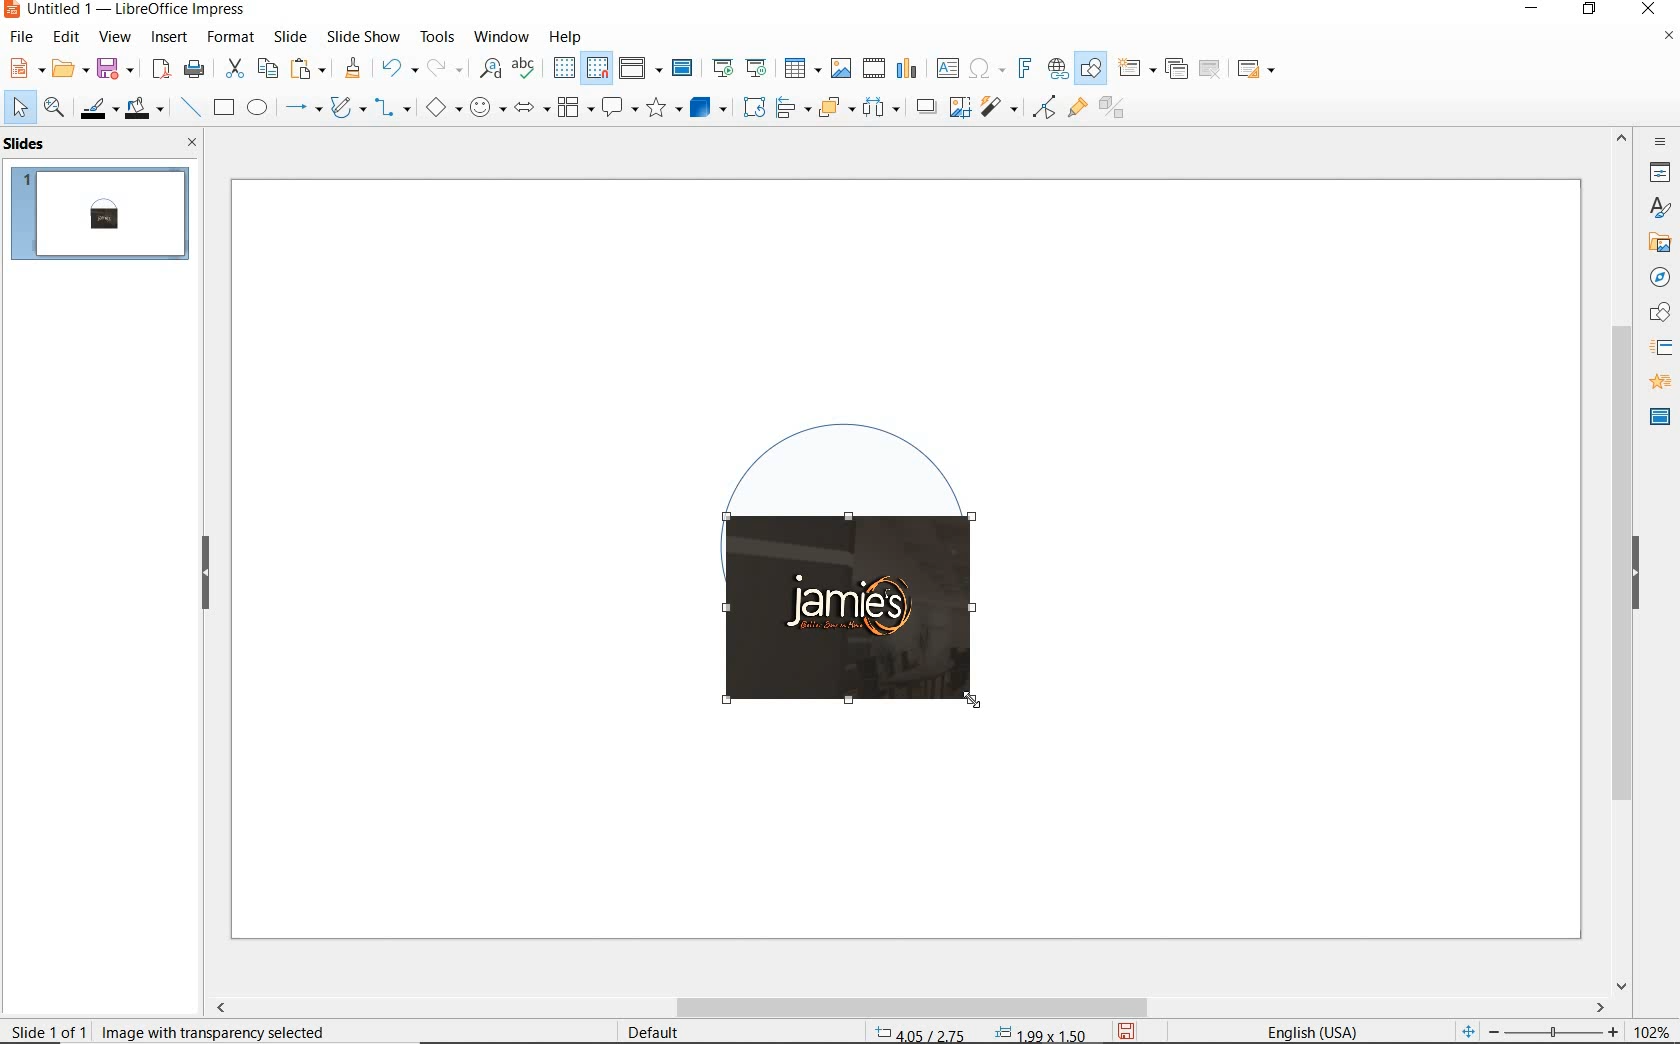 The image size is (1680, 1044). What do you see at coordinates (1128, 1030) in the screenshot?
I see `save` at bounding box center [1128, 1030].